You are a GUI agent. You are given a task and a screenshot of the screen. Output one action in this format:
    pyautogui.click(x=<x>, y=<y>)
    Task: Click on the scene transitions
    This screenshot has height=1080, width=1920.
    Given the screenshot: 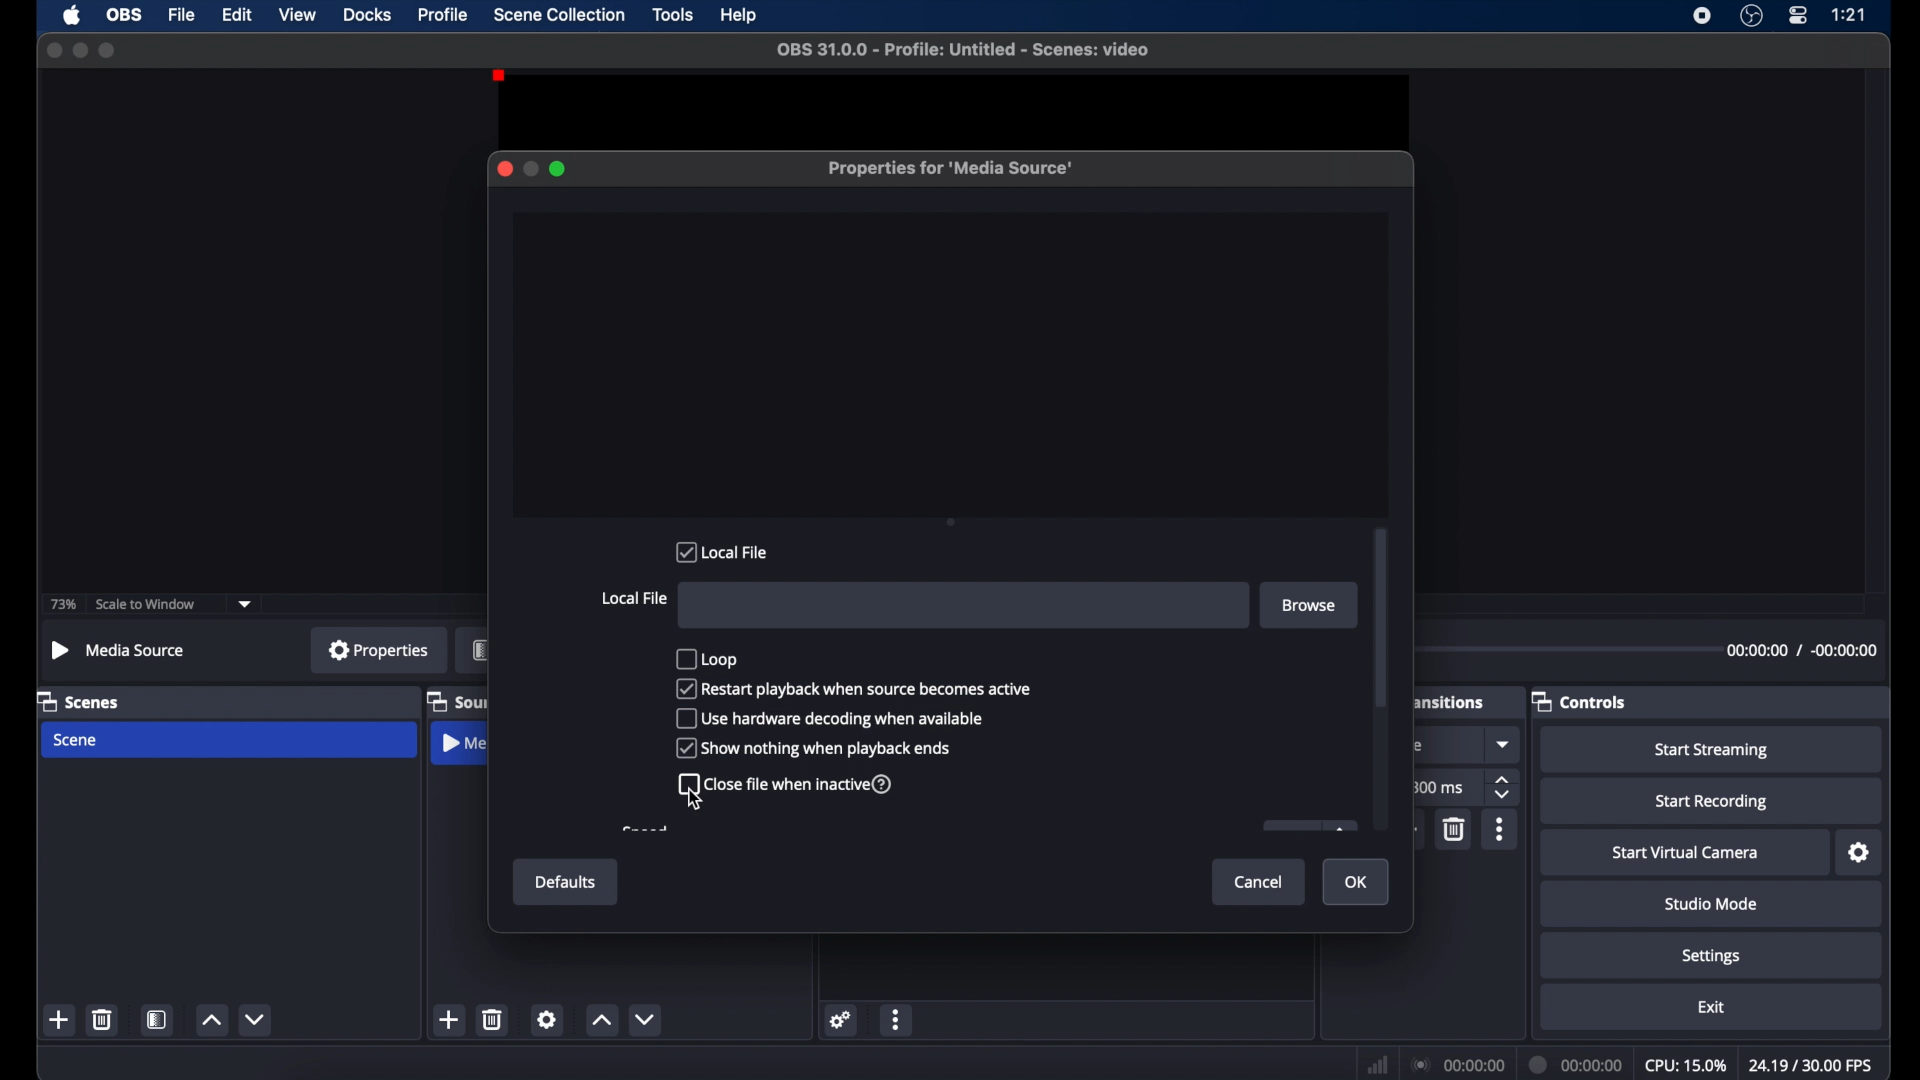 What is the action you would take?
    pyautogui.click(x=1451, y=703)
    